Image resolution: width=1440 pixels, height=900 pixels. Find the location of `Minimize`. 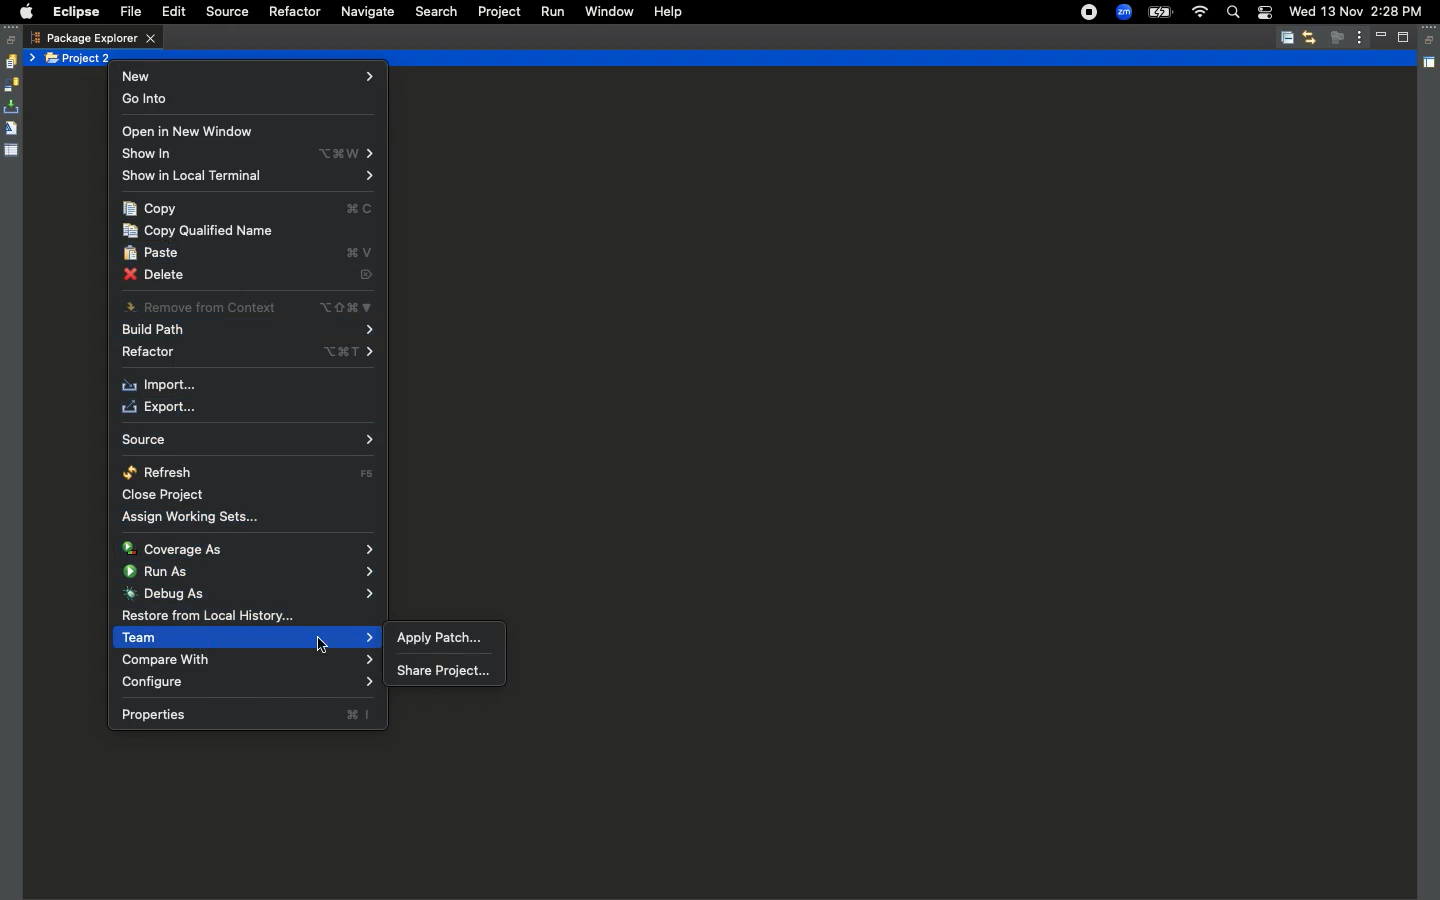

Minimize is located at coordinates (1384, 37).